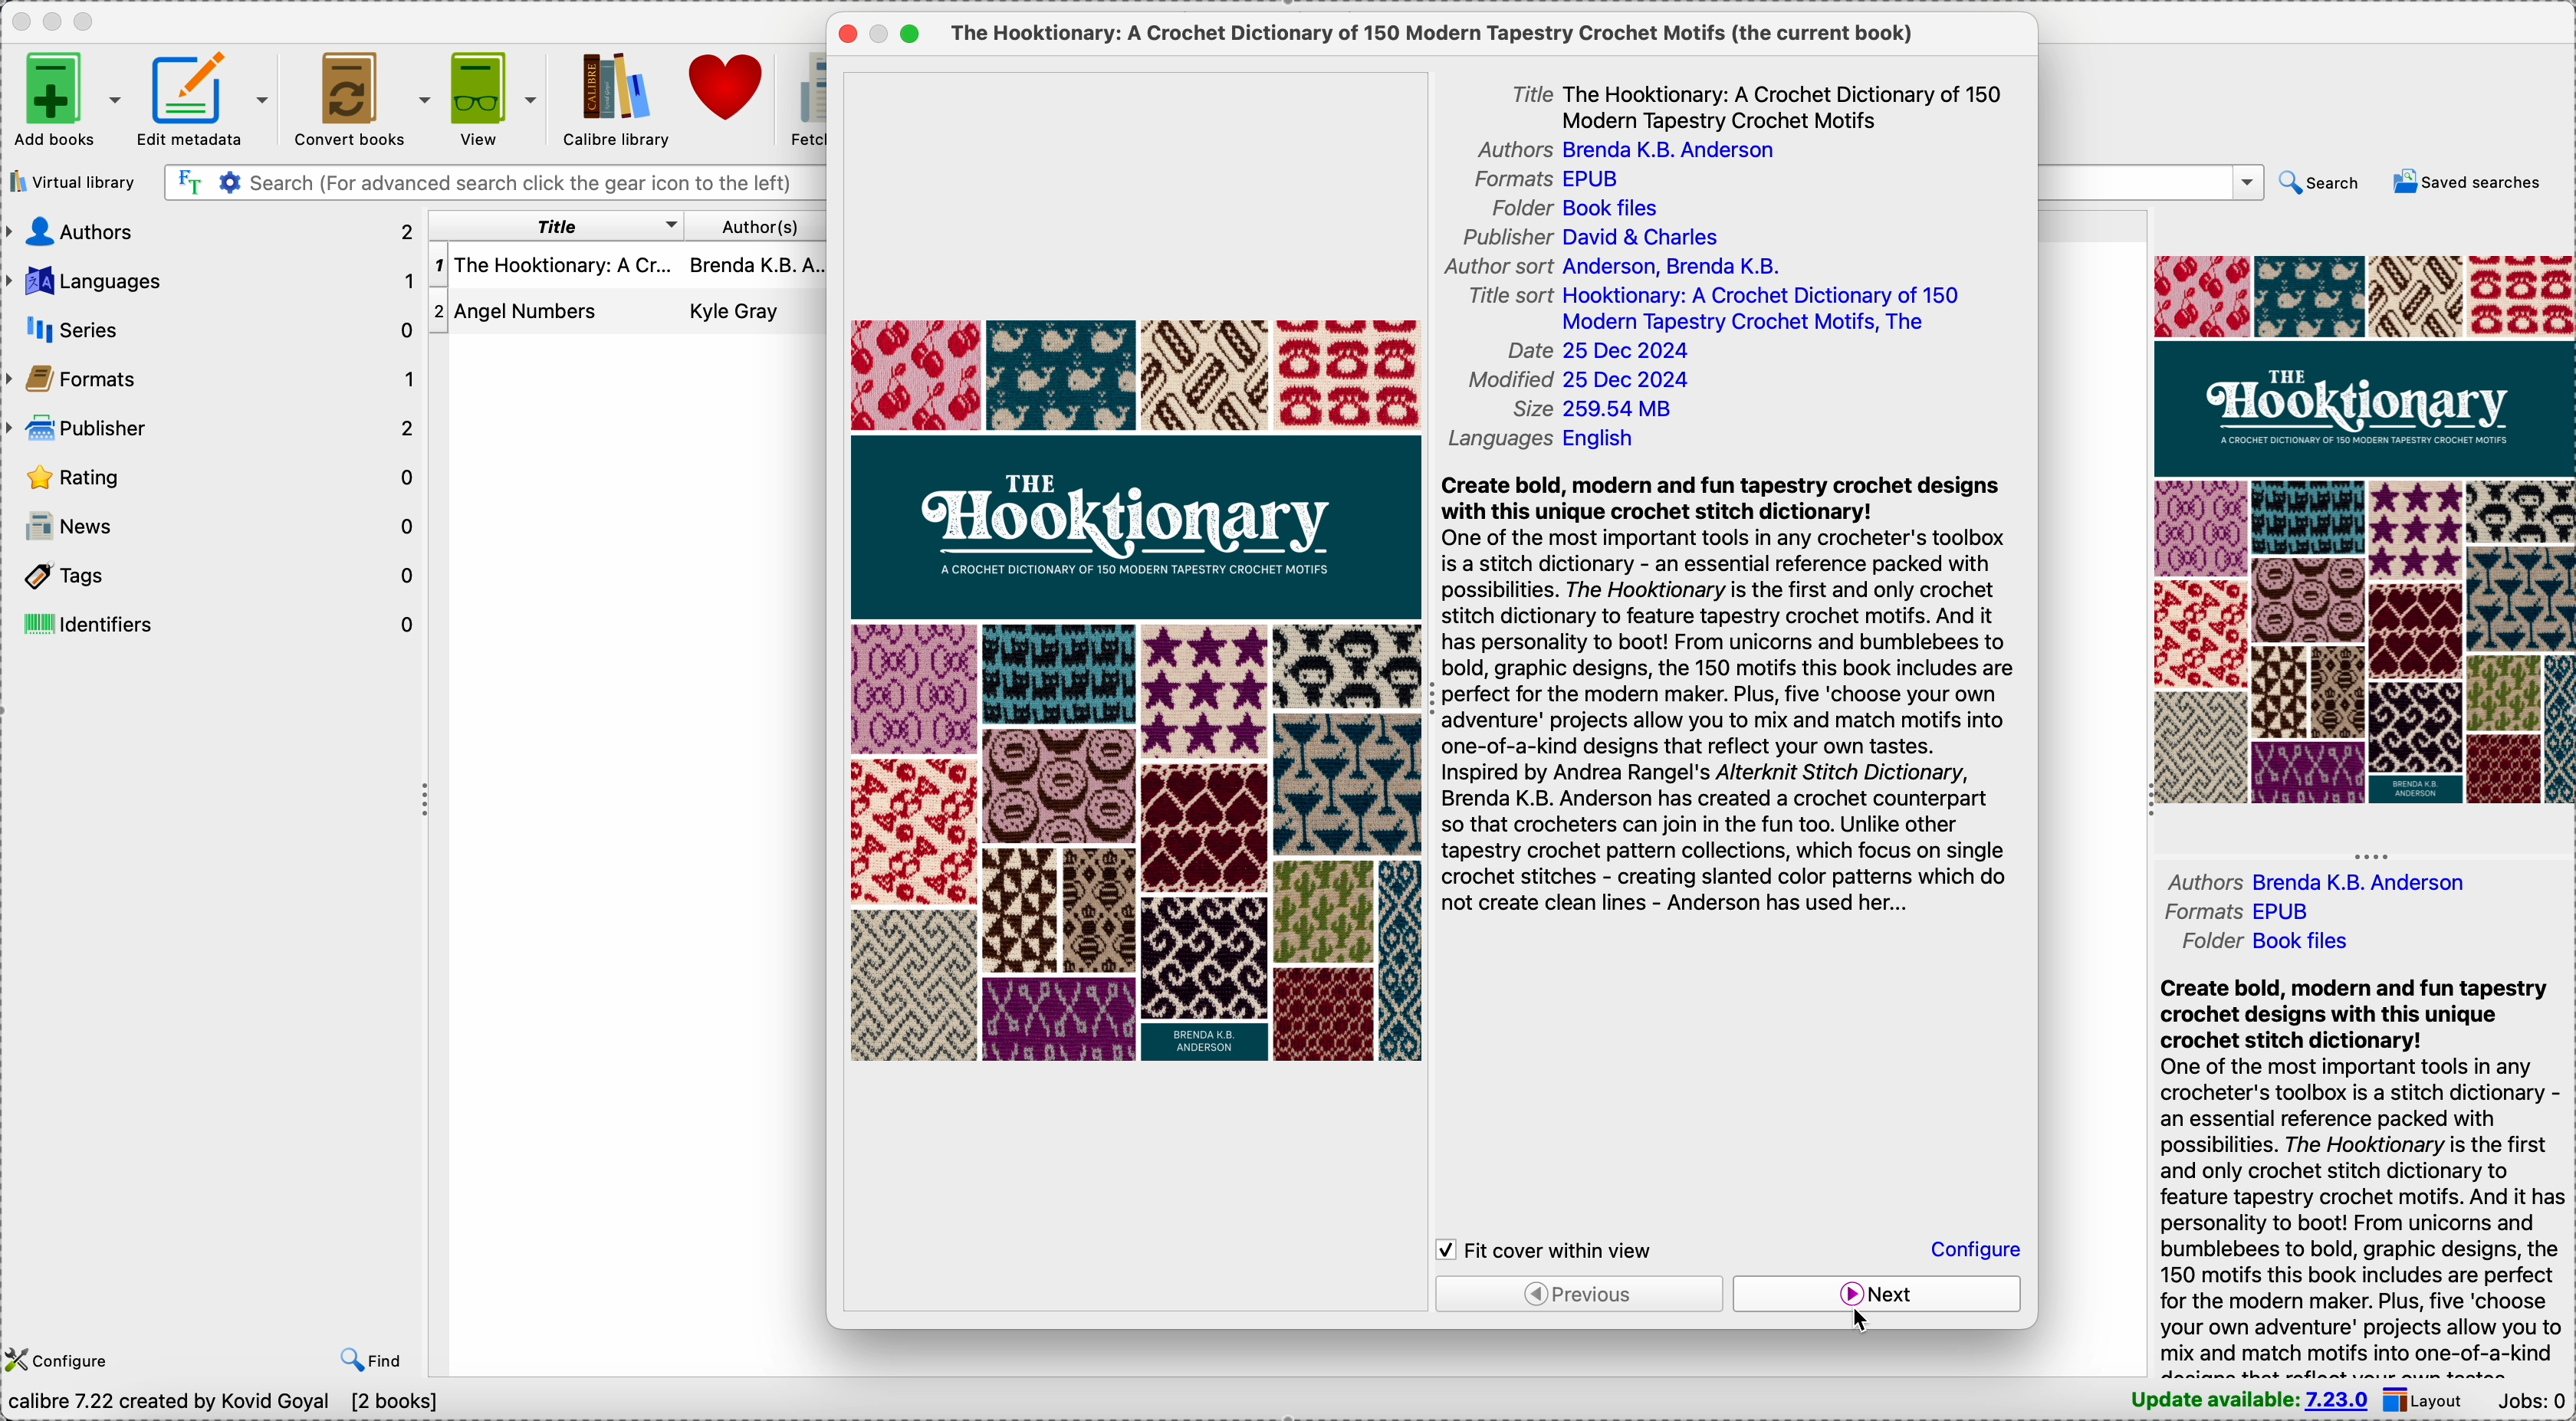  I want to click on search bar, so click(2153, 182).